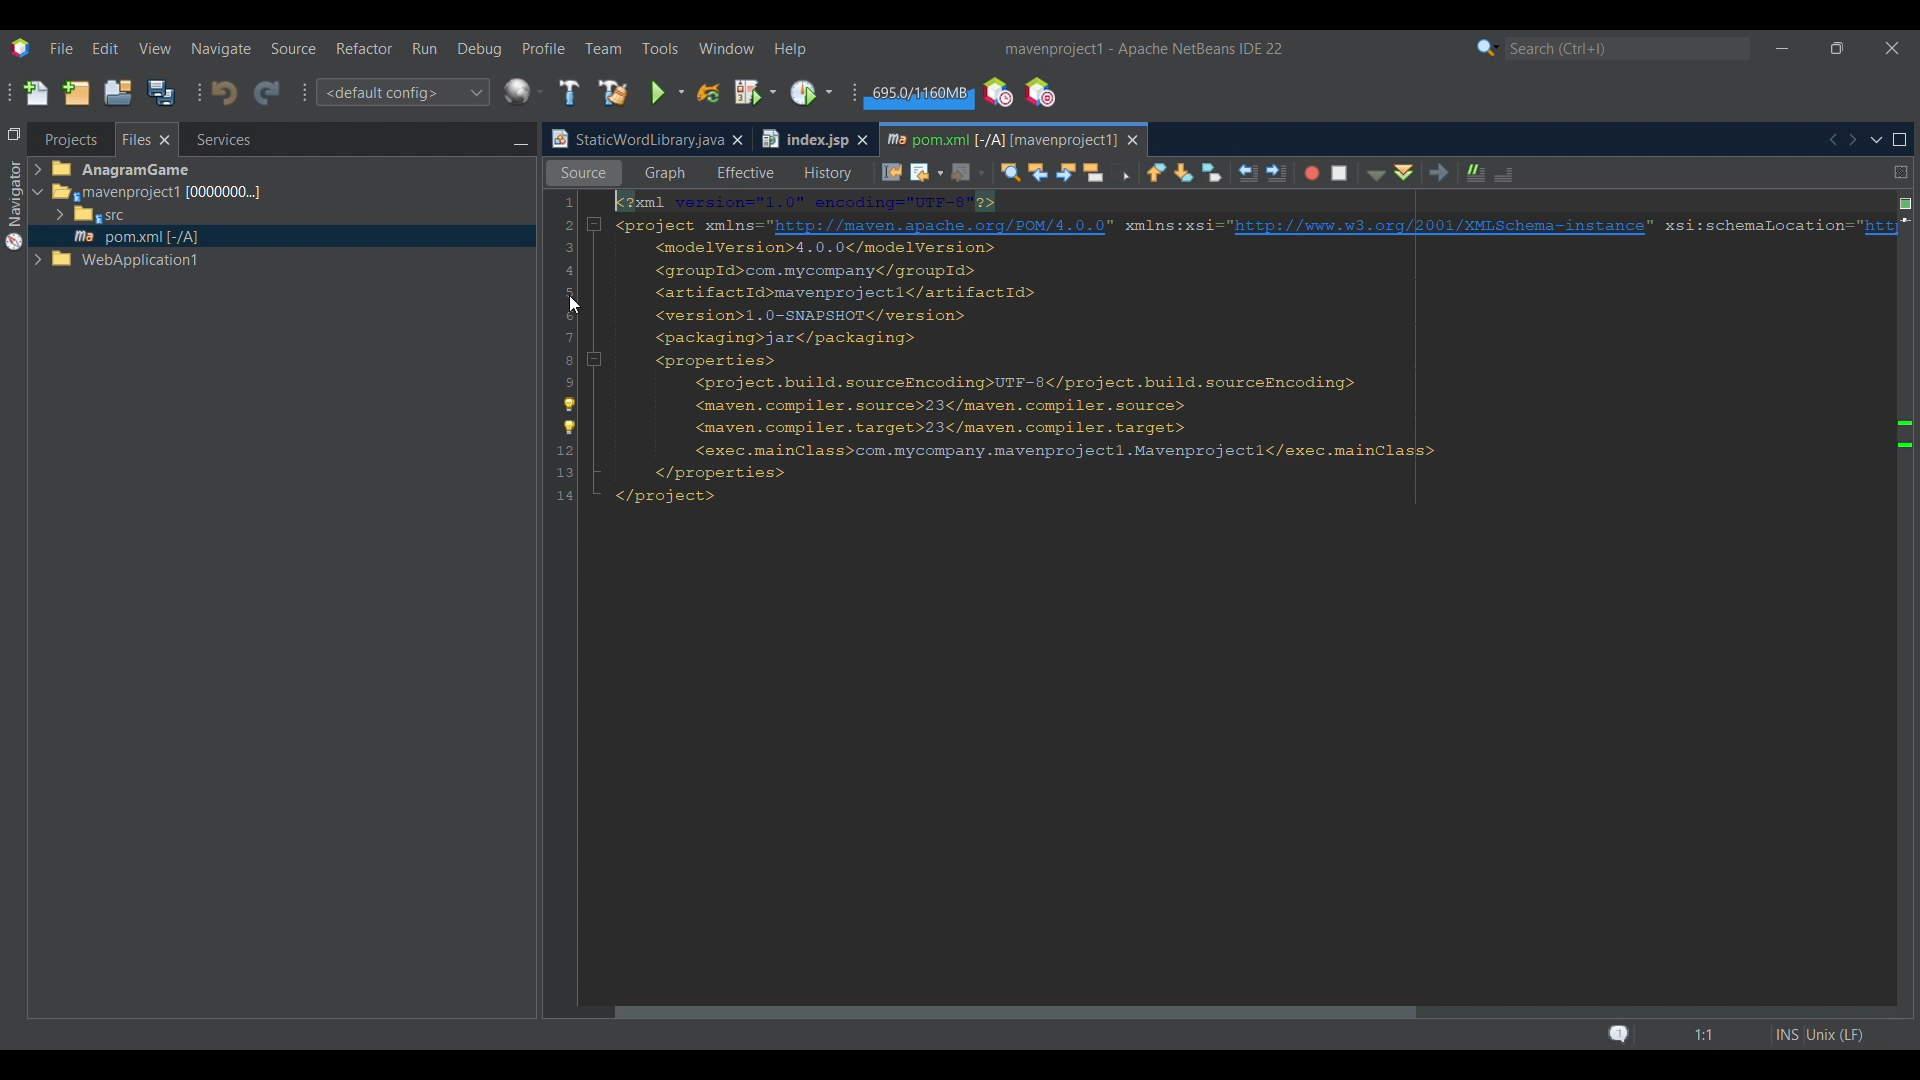 The height and width of the screenshot is (1080, 1920). Describe the element at coordinates (424, 48) in the screenshot. I see `Run menu` at that location.